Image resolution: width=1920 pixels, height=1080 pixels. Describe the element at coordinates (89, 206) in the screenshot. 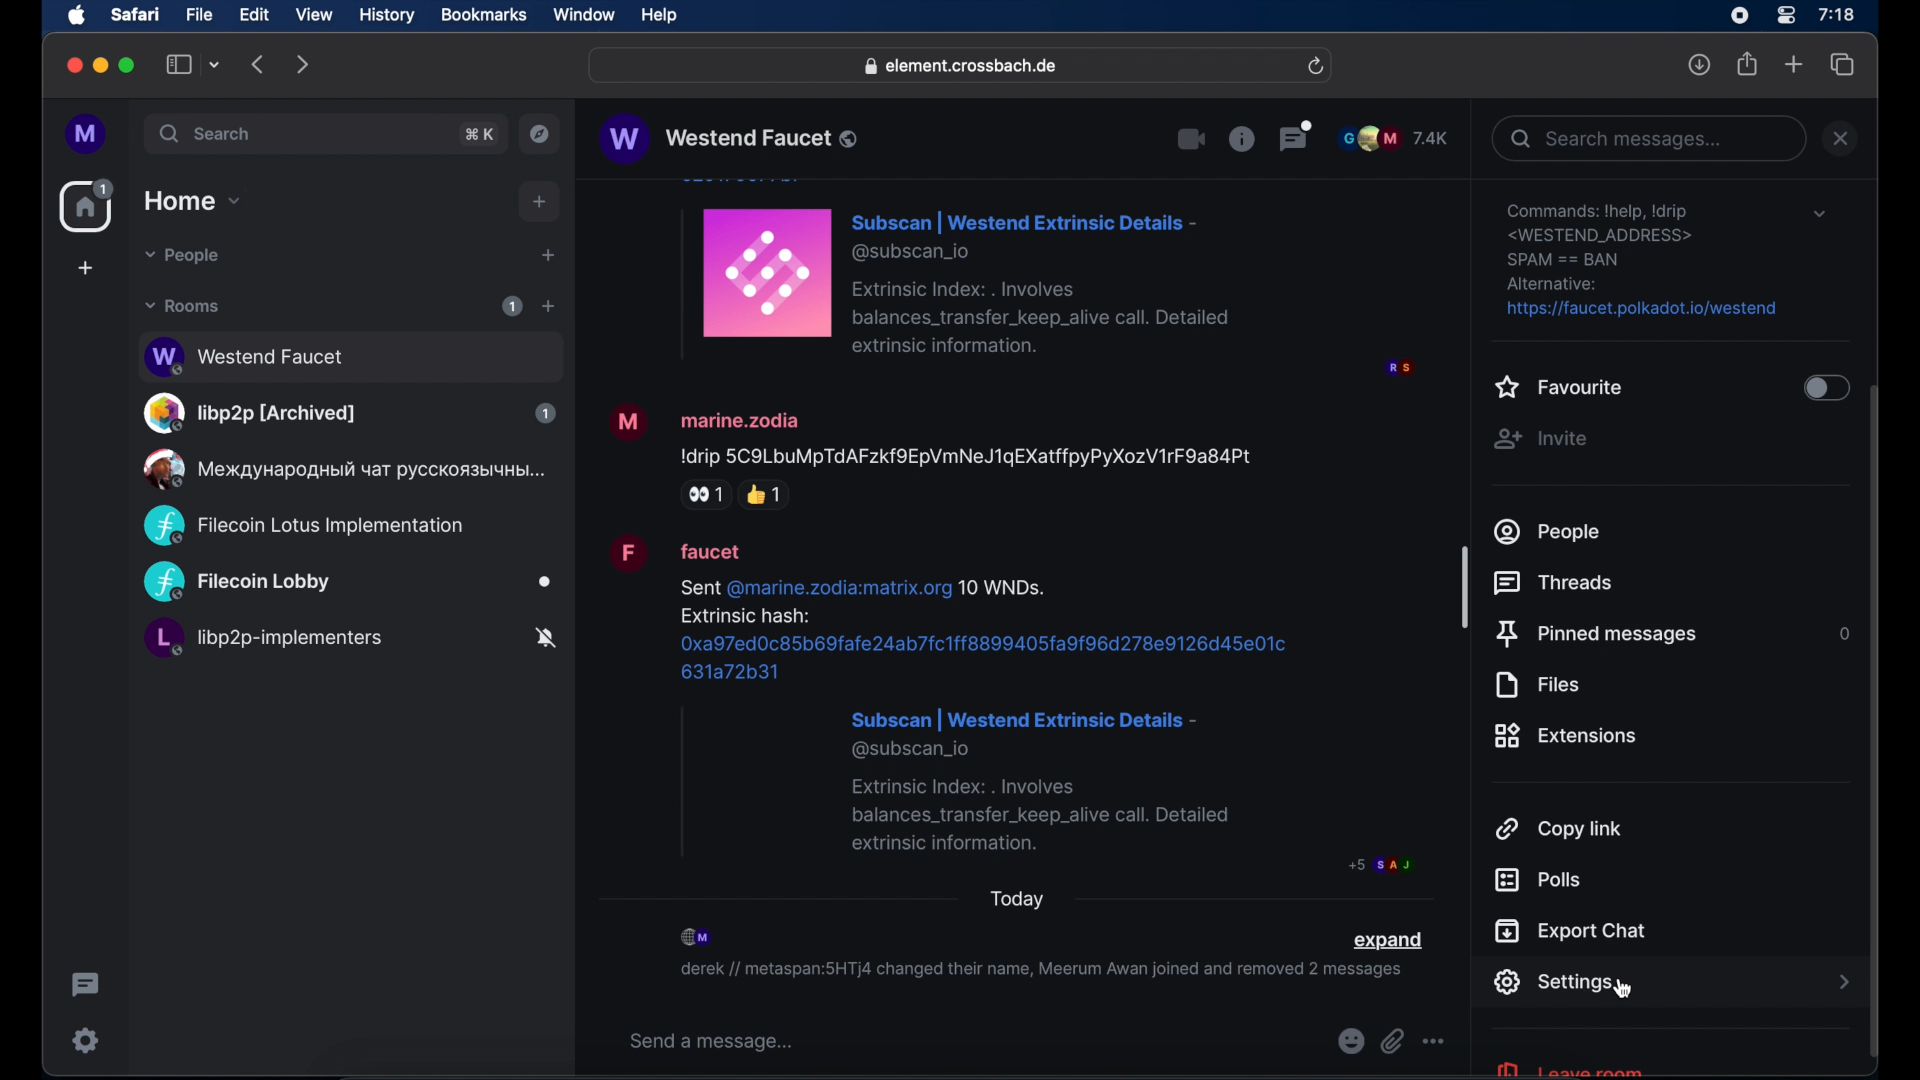

I see `home` at that location.